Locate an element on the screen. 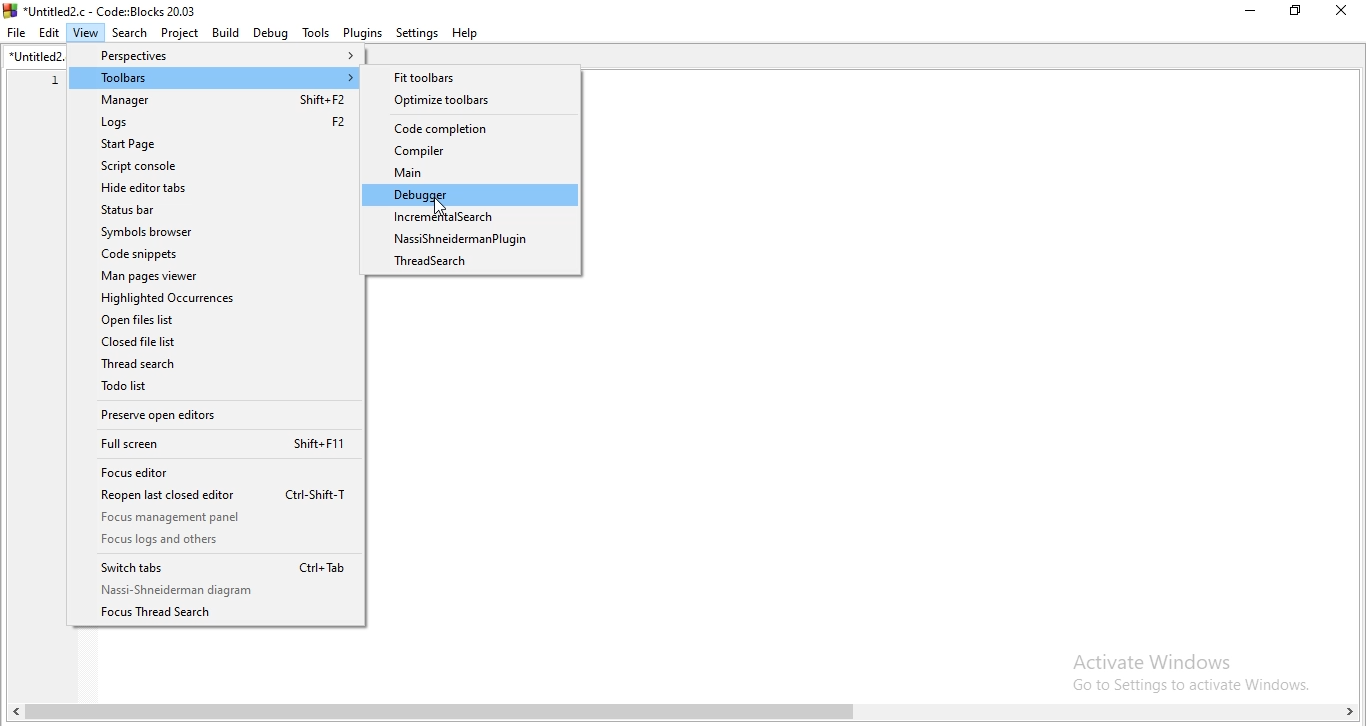 This screenshot has width=1366, height=726. Search  is located at coordinates (126, 34).